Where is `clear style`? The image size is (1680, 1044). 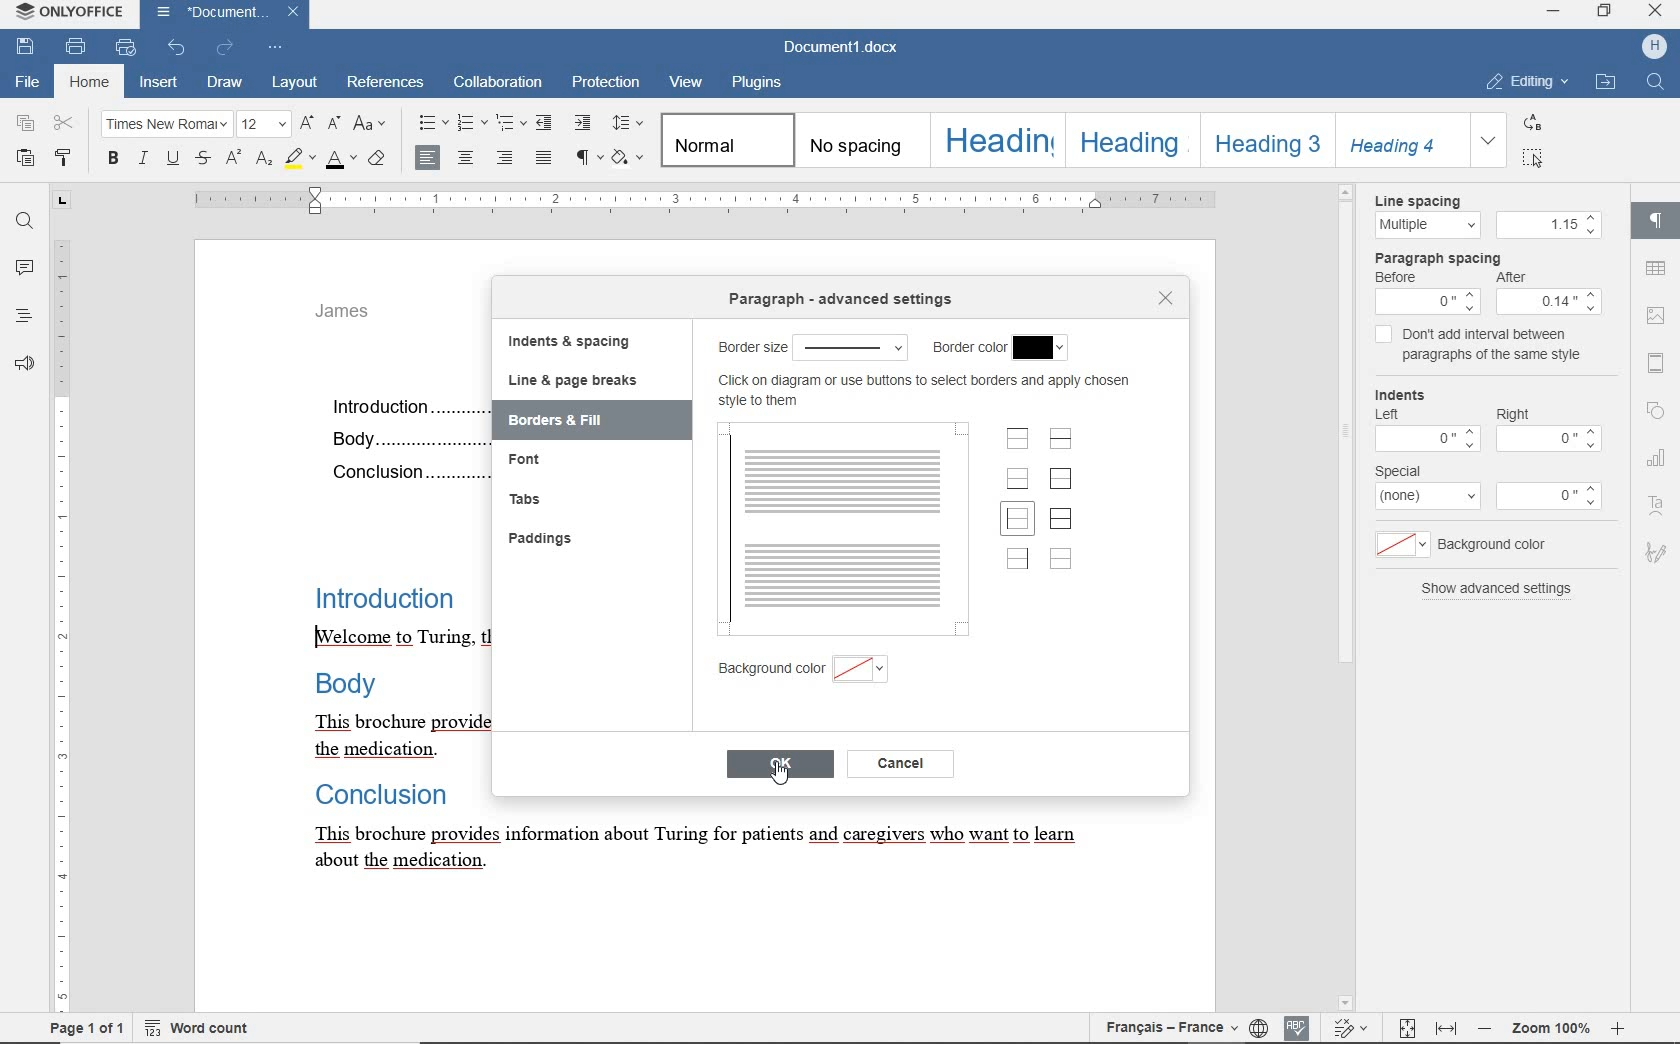
clear style is located at coordinates (378, 157).